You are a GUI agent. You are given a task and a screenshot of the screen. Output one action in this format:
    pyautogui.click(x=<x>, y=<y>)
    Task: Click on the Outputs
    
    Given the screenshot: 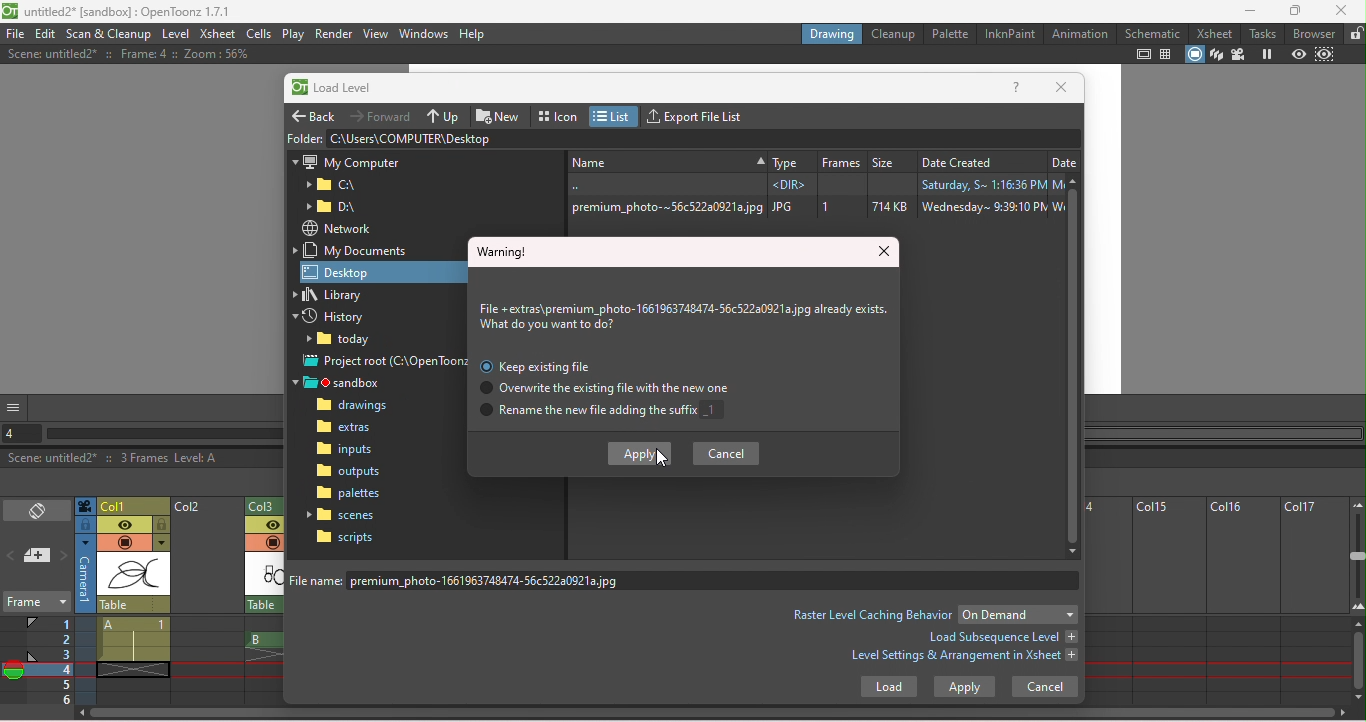 What is the action you would take?
    pyautogui.click(x=348, y=471)
    